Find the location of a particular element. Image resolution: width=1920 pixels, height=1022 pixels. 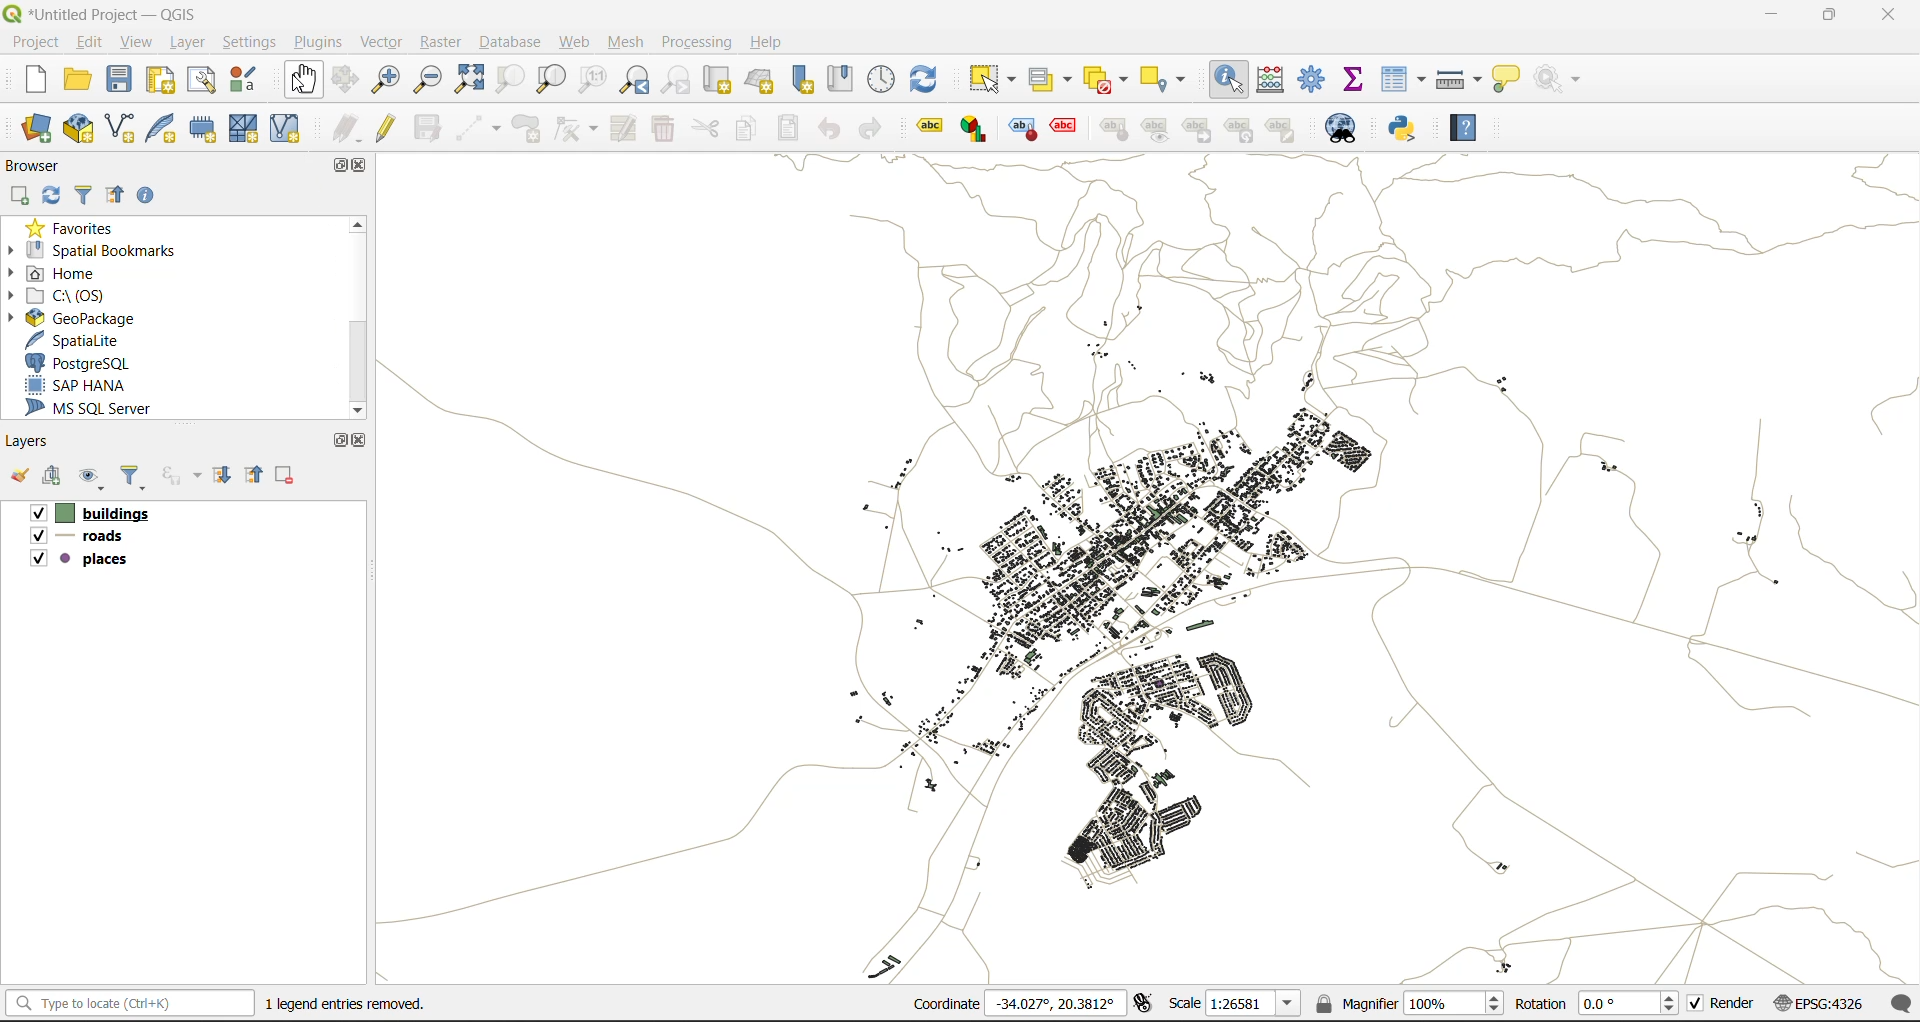

maximize is located at coordinates (1830, 19).